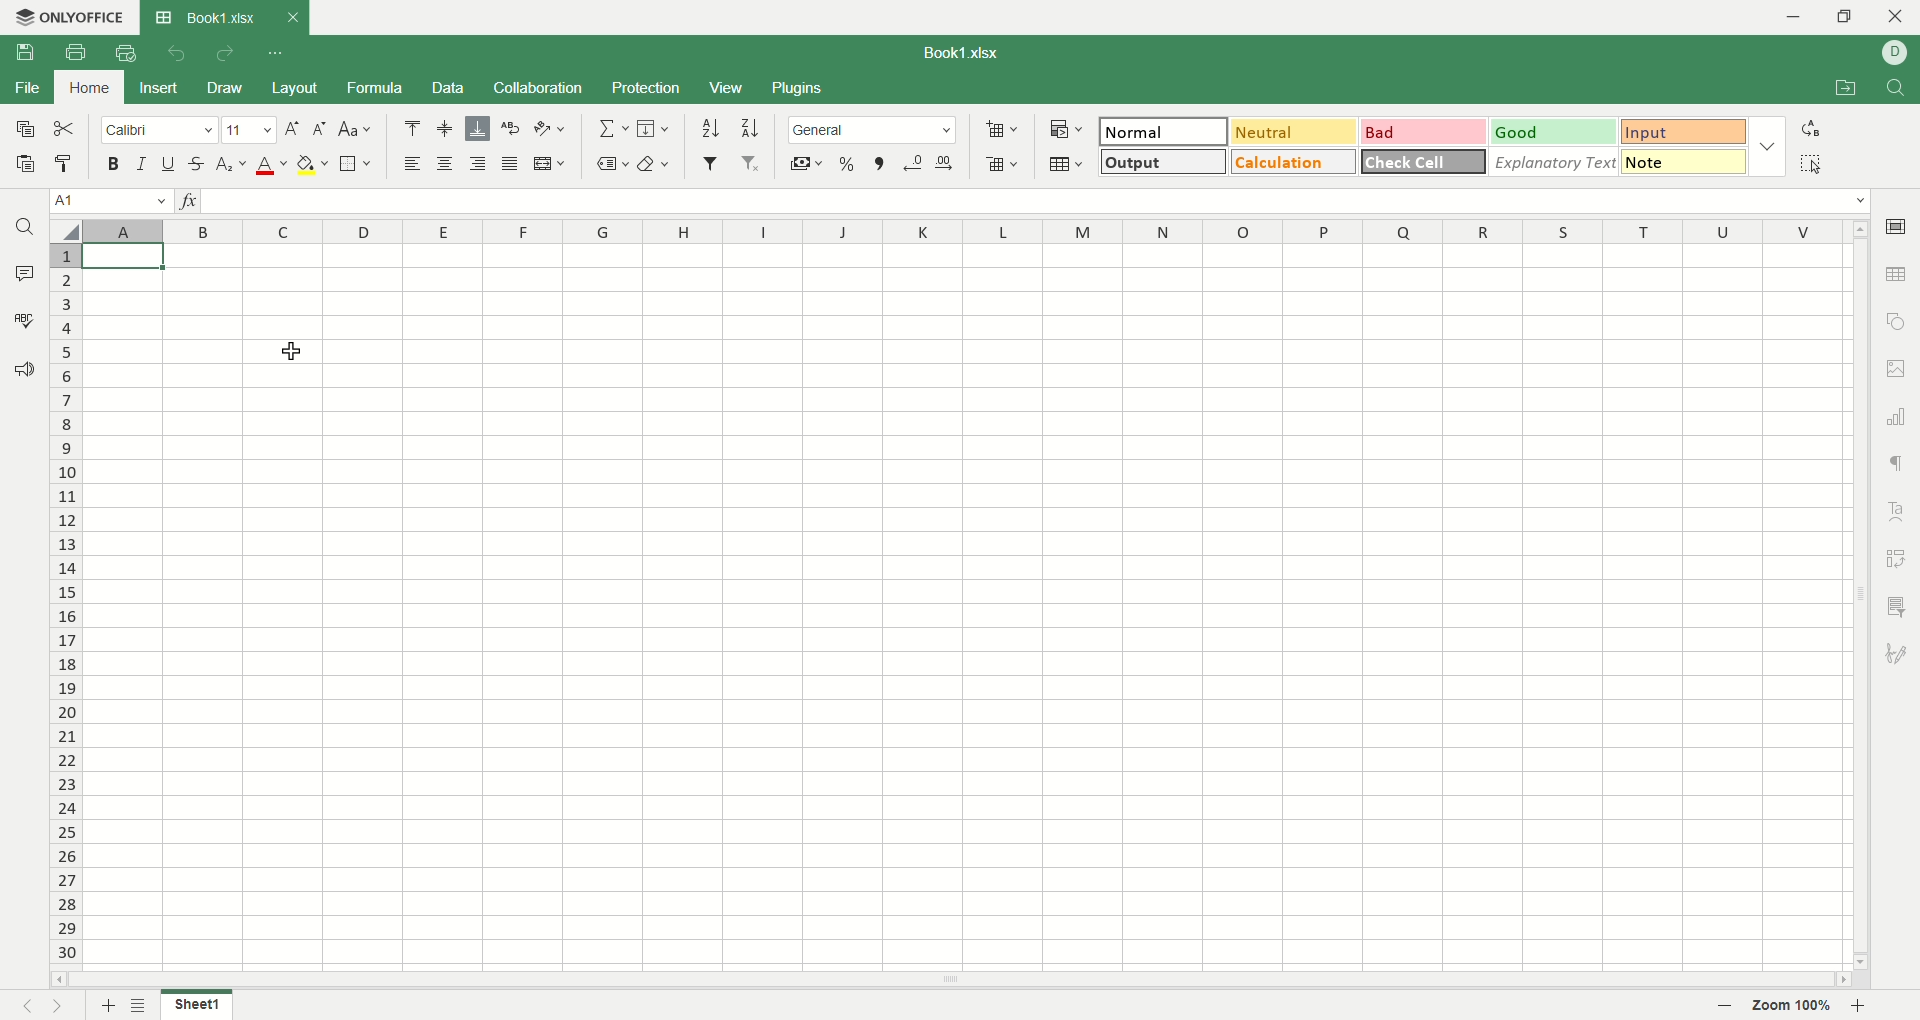  Describe the element at coordinates (296, 87) in the screenshot. I see `layout` at that location.